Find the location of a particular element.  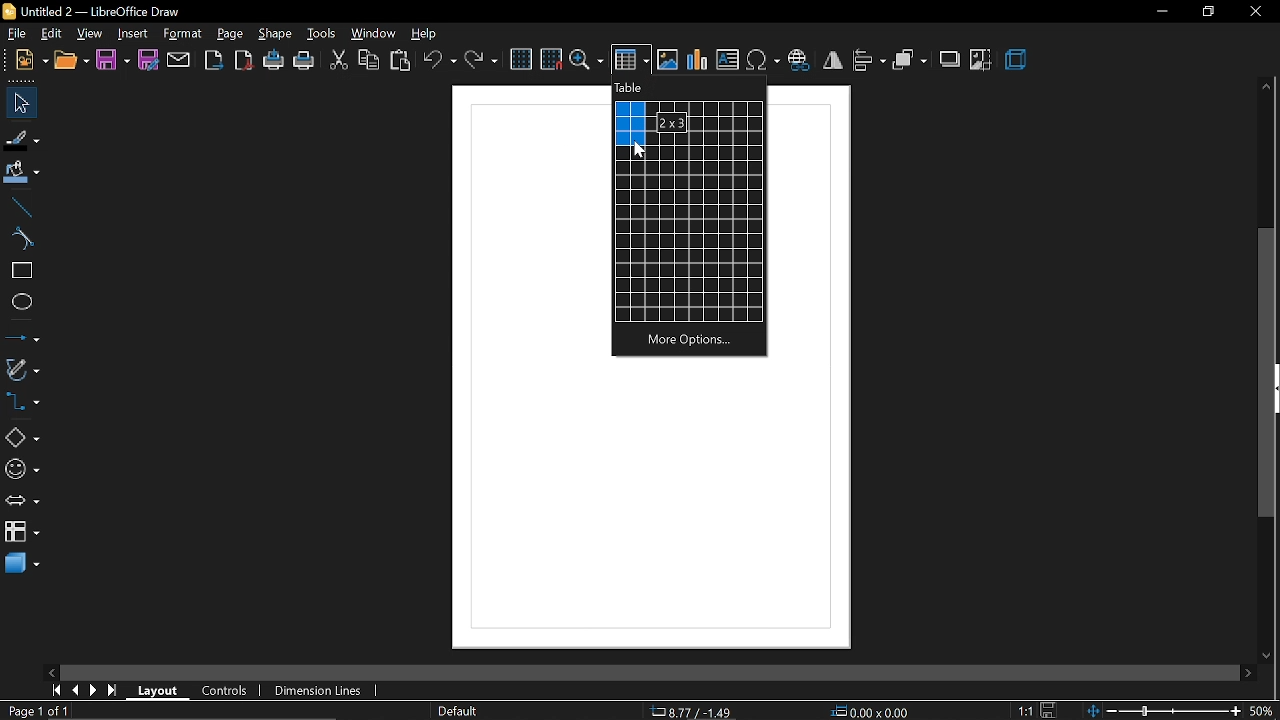

symbol shapes is located at coordinates (21, 470).